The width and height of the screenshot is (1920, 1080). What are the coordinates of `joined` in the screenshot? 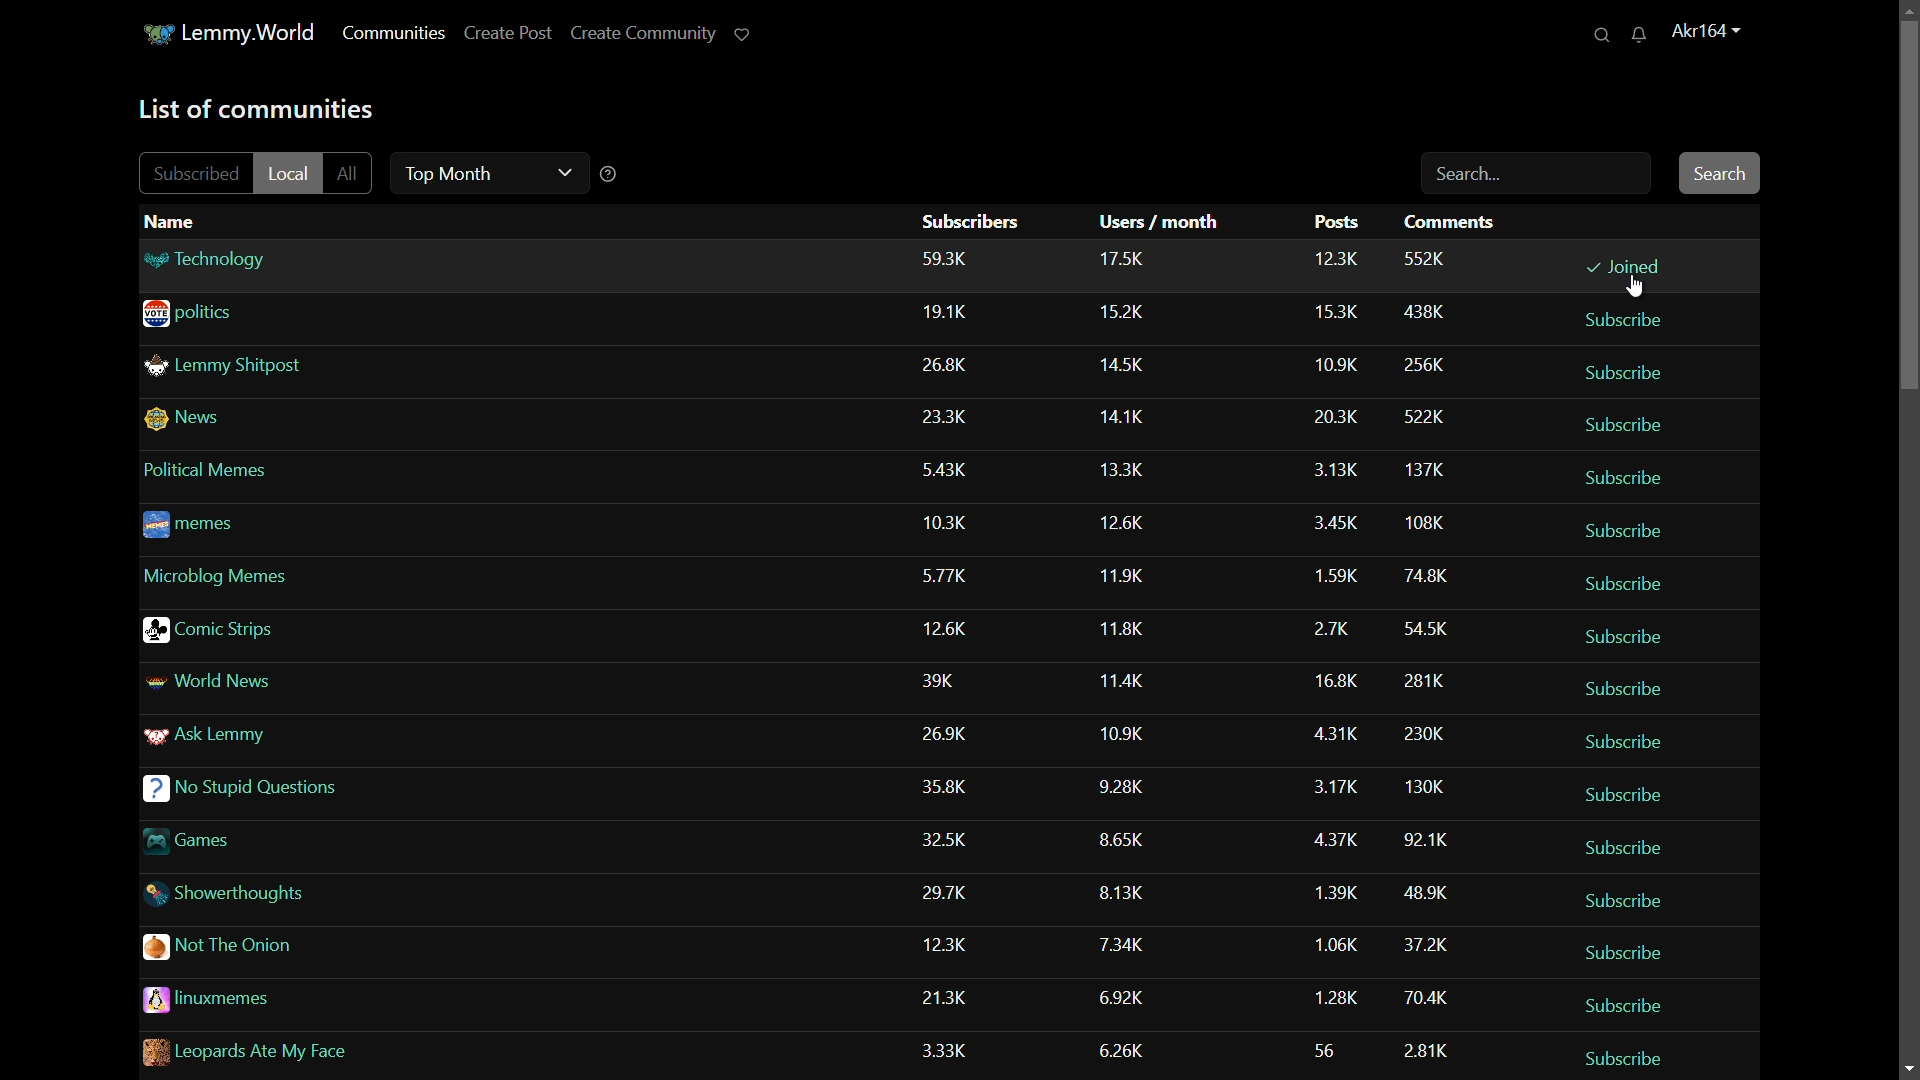 It's located at (1624, 266).